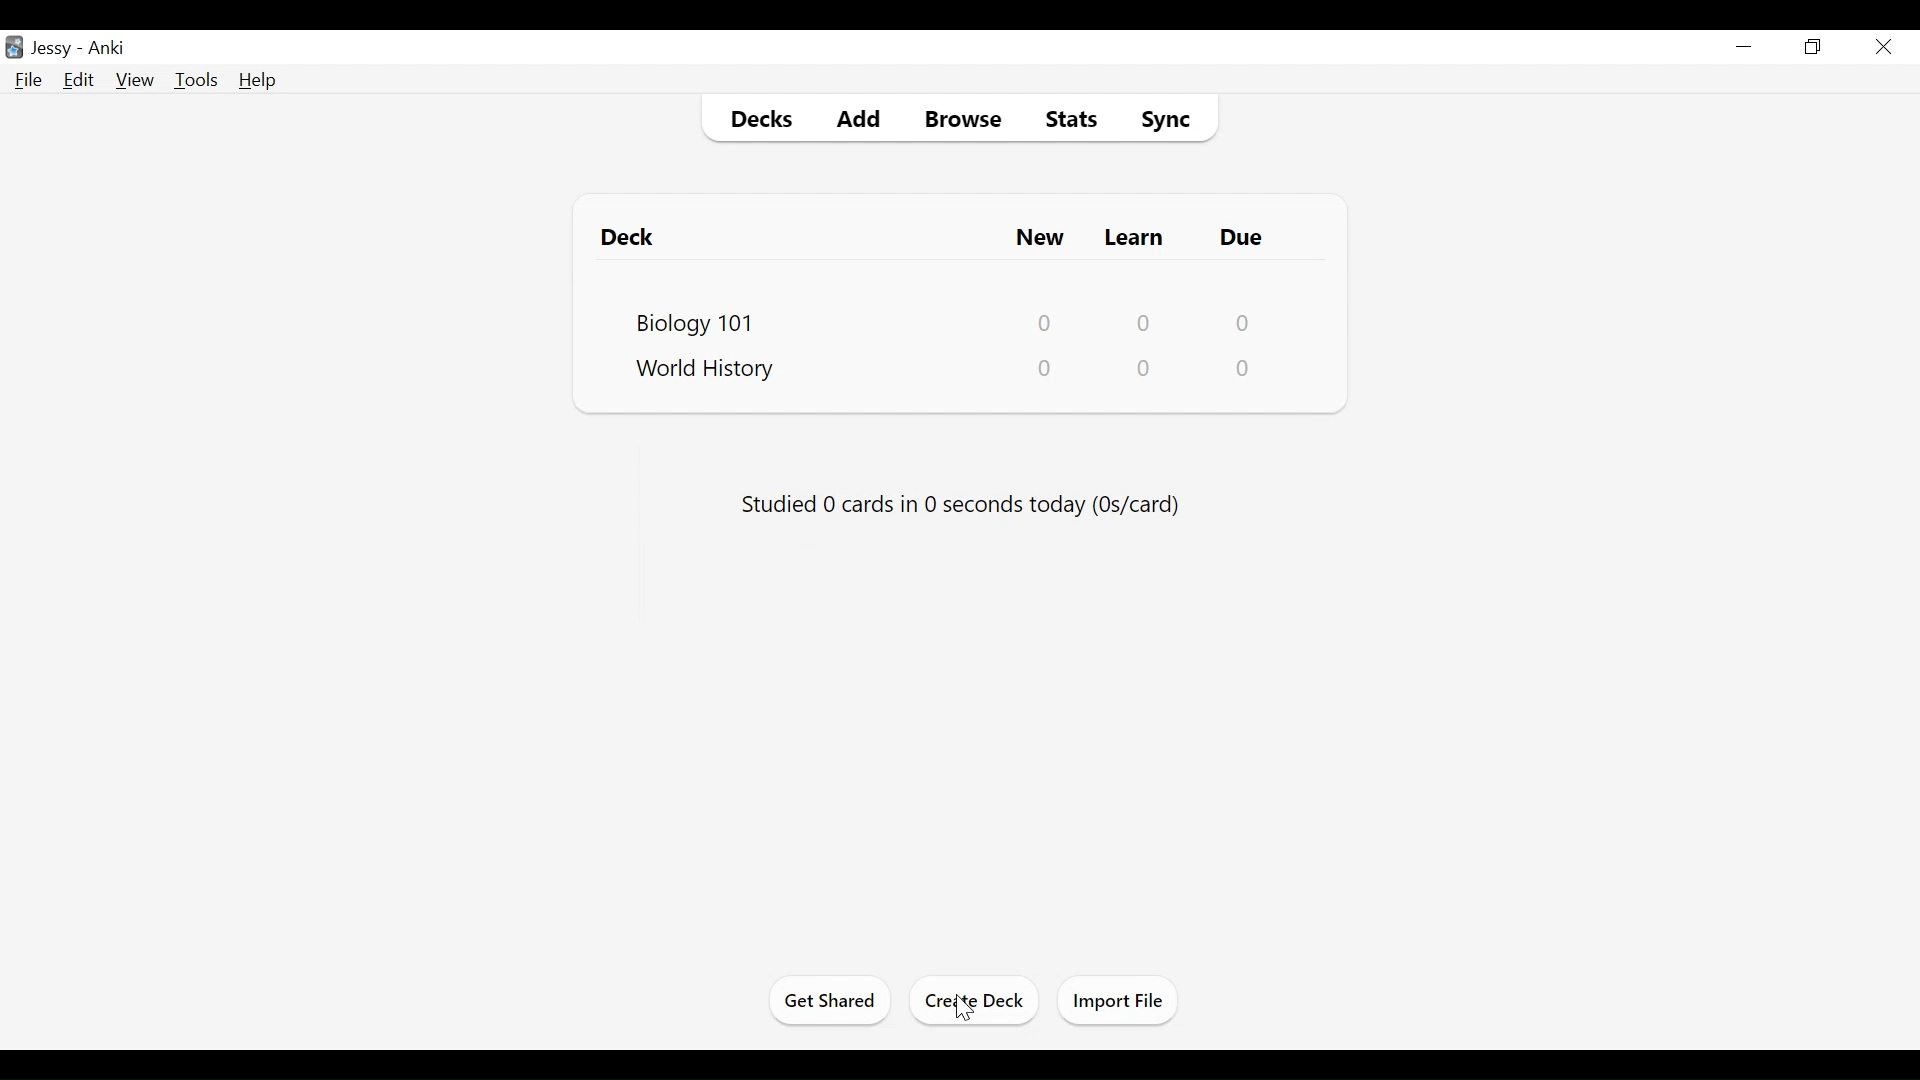 Image resolution: width=1920 pixels, height=1080 pixels. Describe the element at coordinates (833, 1002) in the screenshot. I see `Get Started` at that location.